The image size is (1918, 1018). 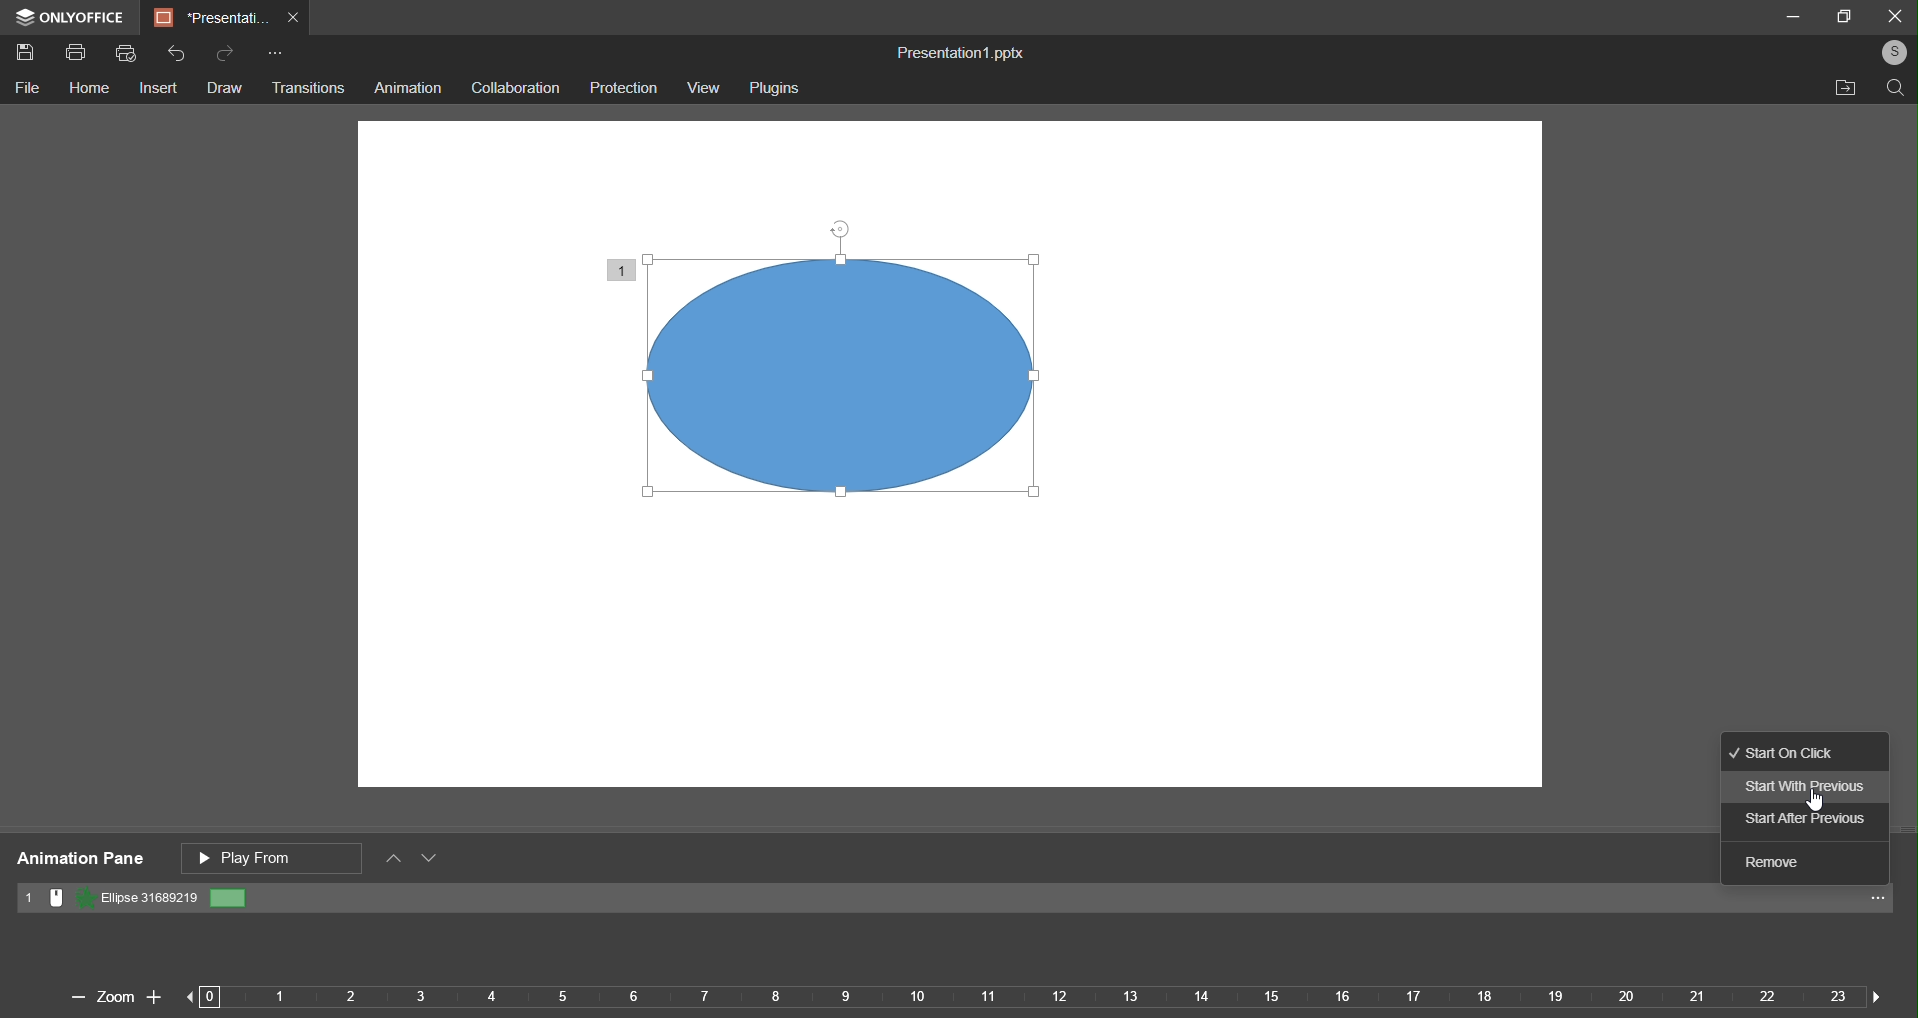 I want to click on transitions, so click(x=308, y=89).